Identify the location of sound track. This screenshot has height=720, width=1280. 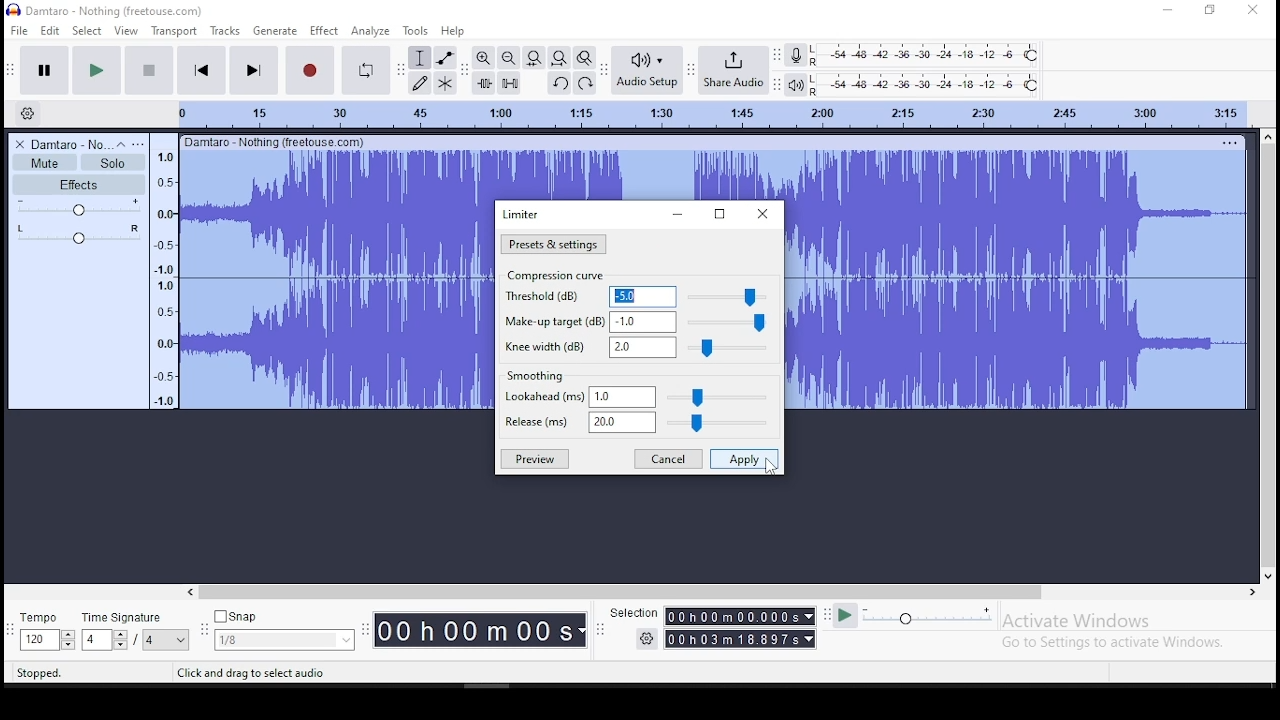
(399, 286).